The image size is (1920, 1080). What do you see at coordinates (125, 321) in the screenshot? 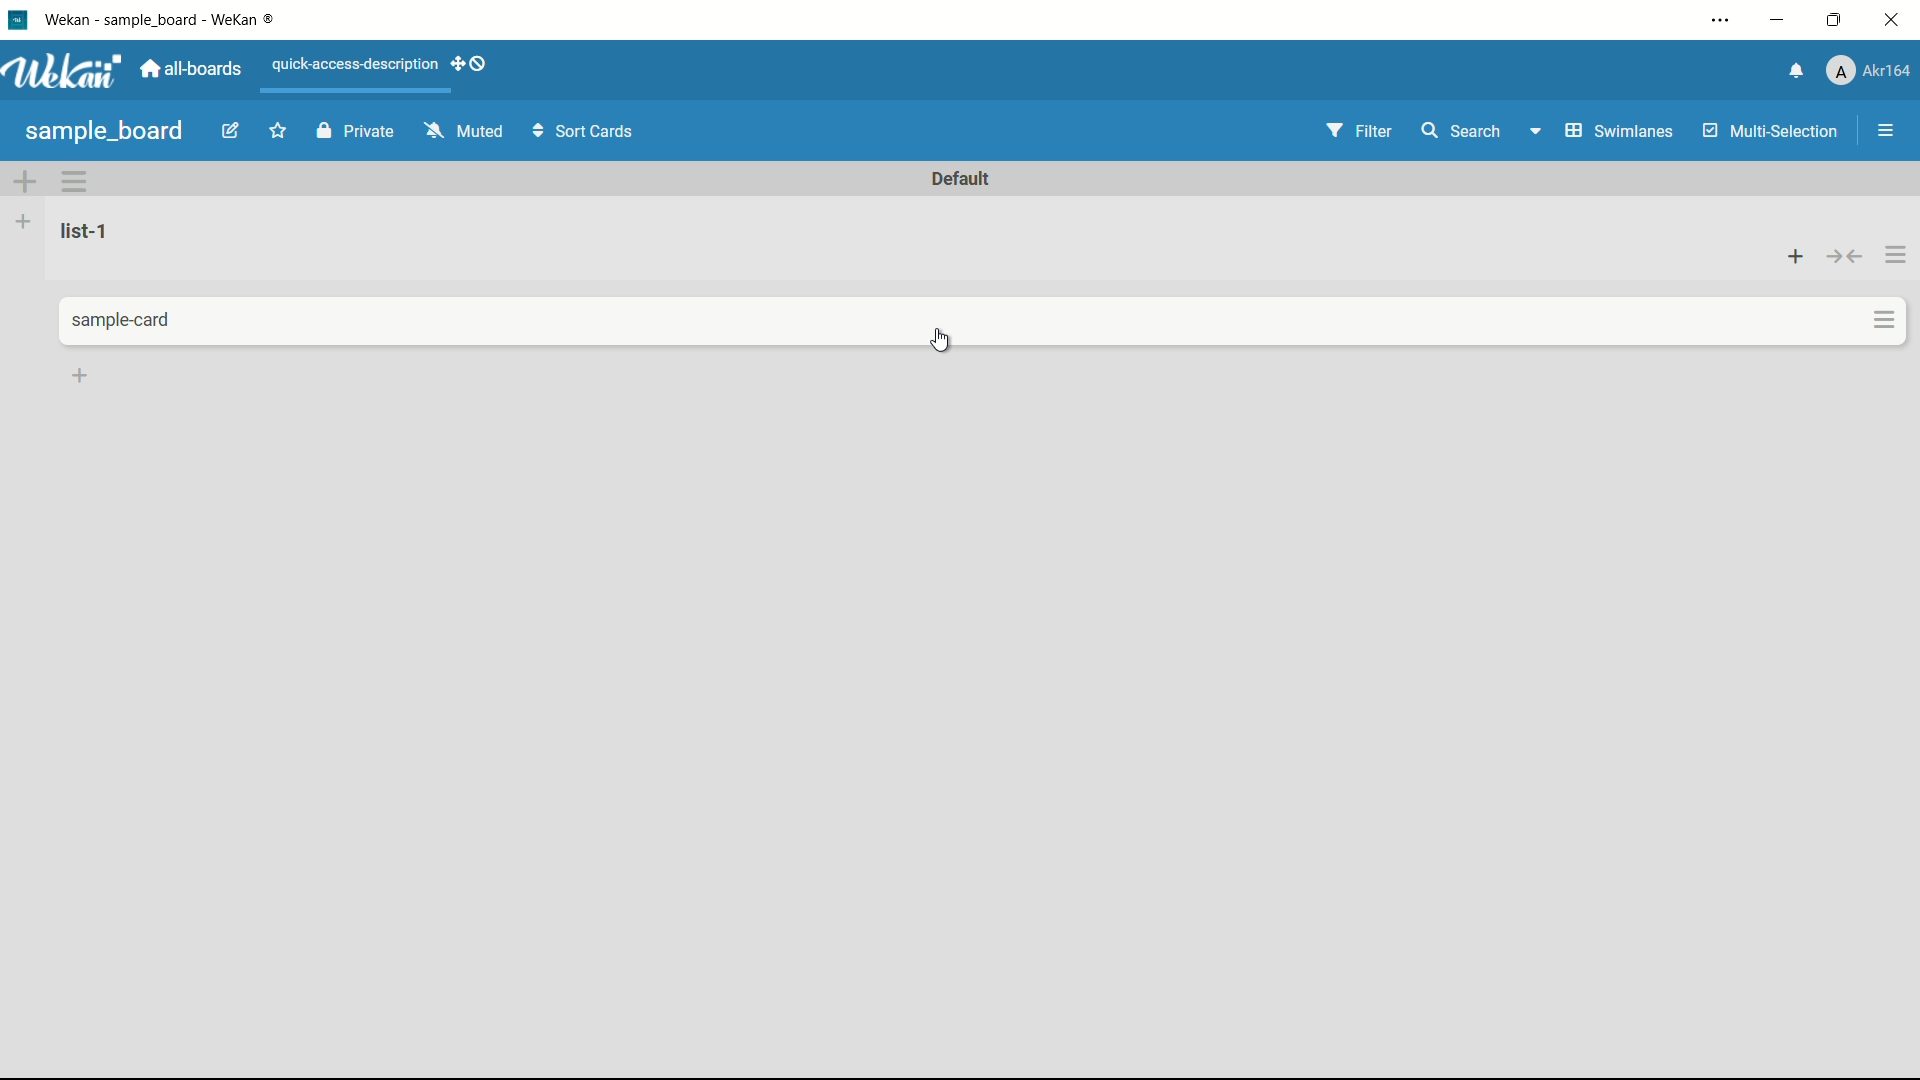
I see `card name` at bounding box center [125, 321].